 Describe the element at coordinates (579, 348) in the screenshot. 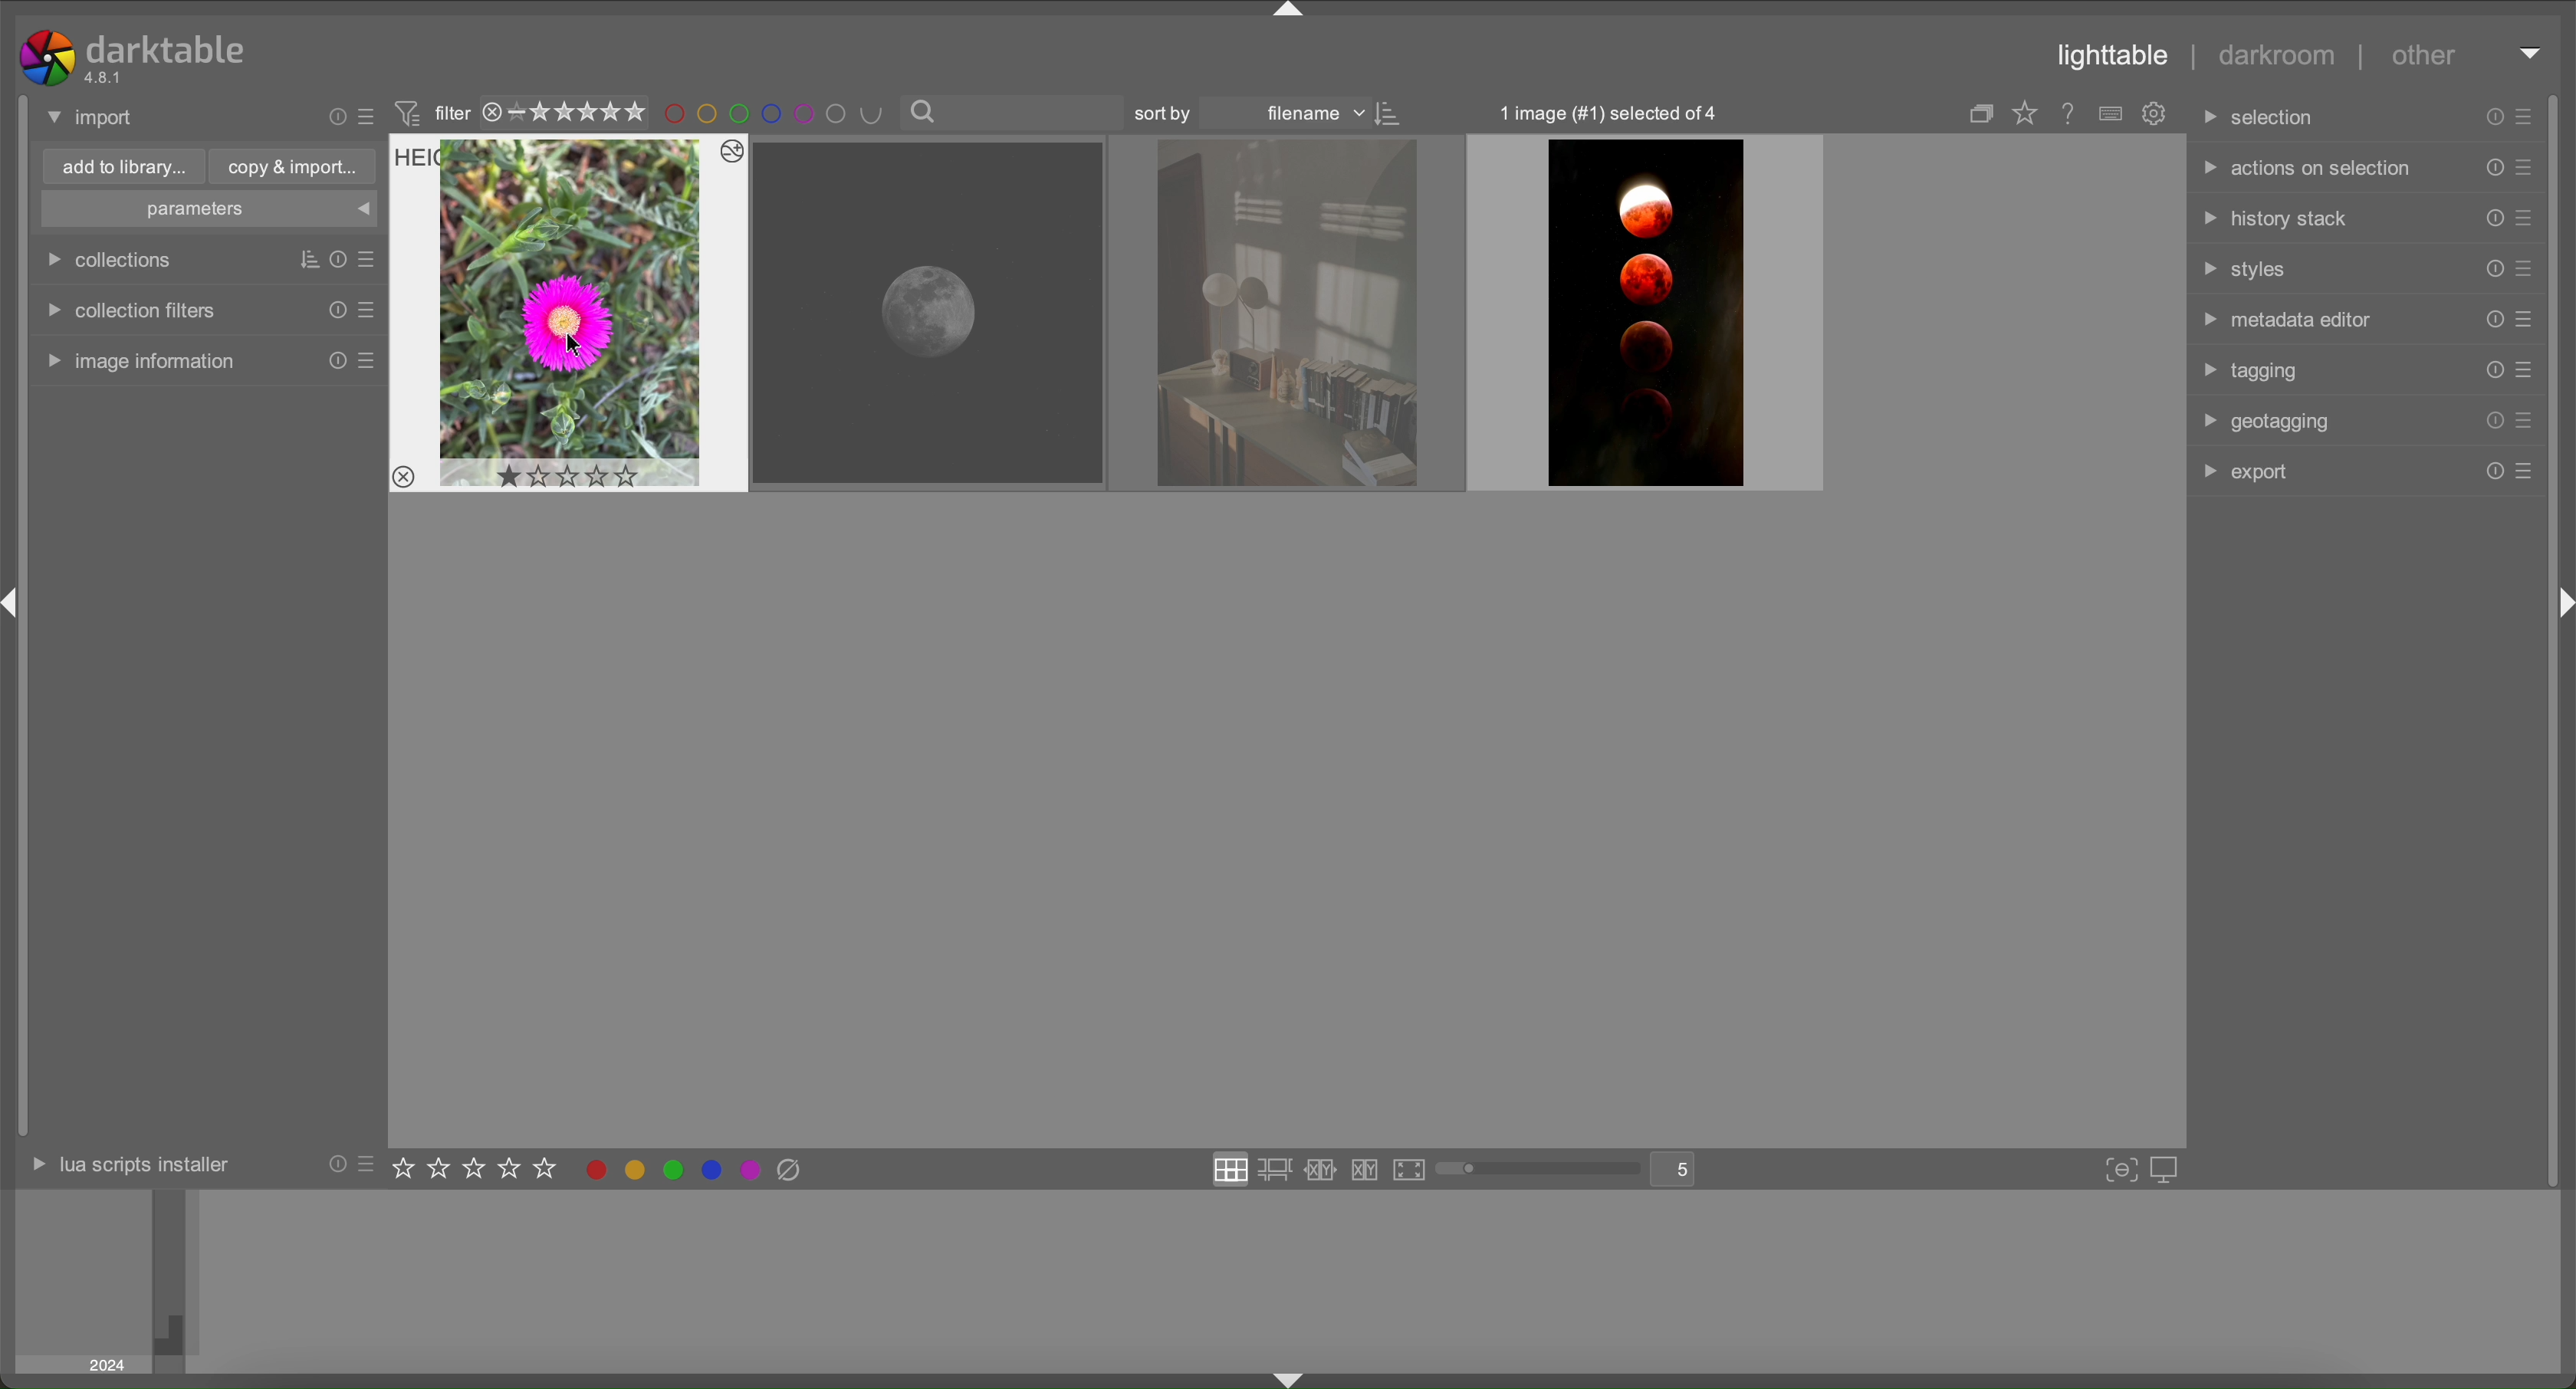

I see `cursor` at that location.